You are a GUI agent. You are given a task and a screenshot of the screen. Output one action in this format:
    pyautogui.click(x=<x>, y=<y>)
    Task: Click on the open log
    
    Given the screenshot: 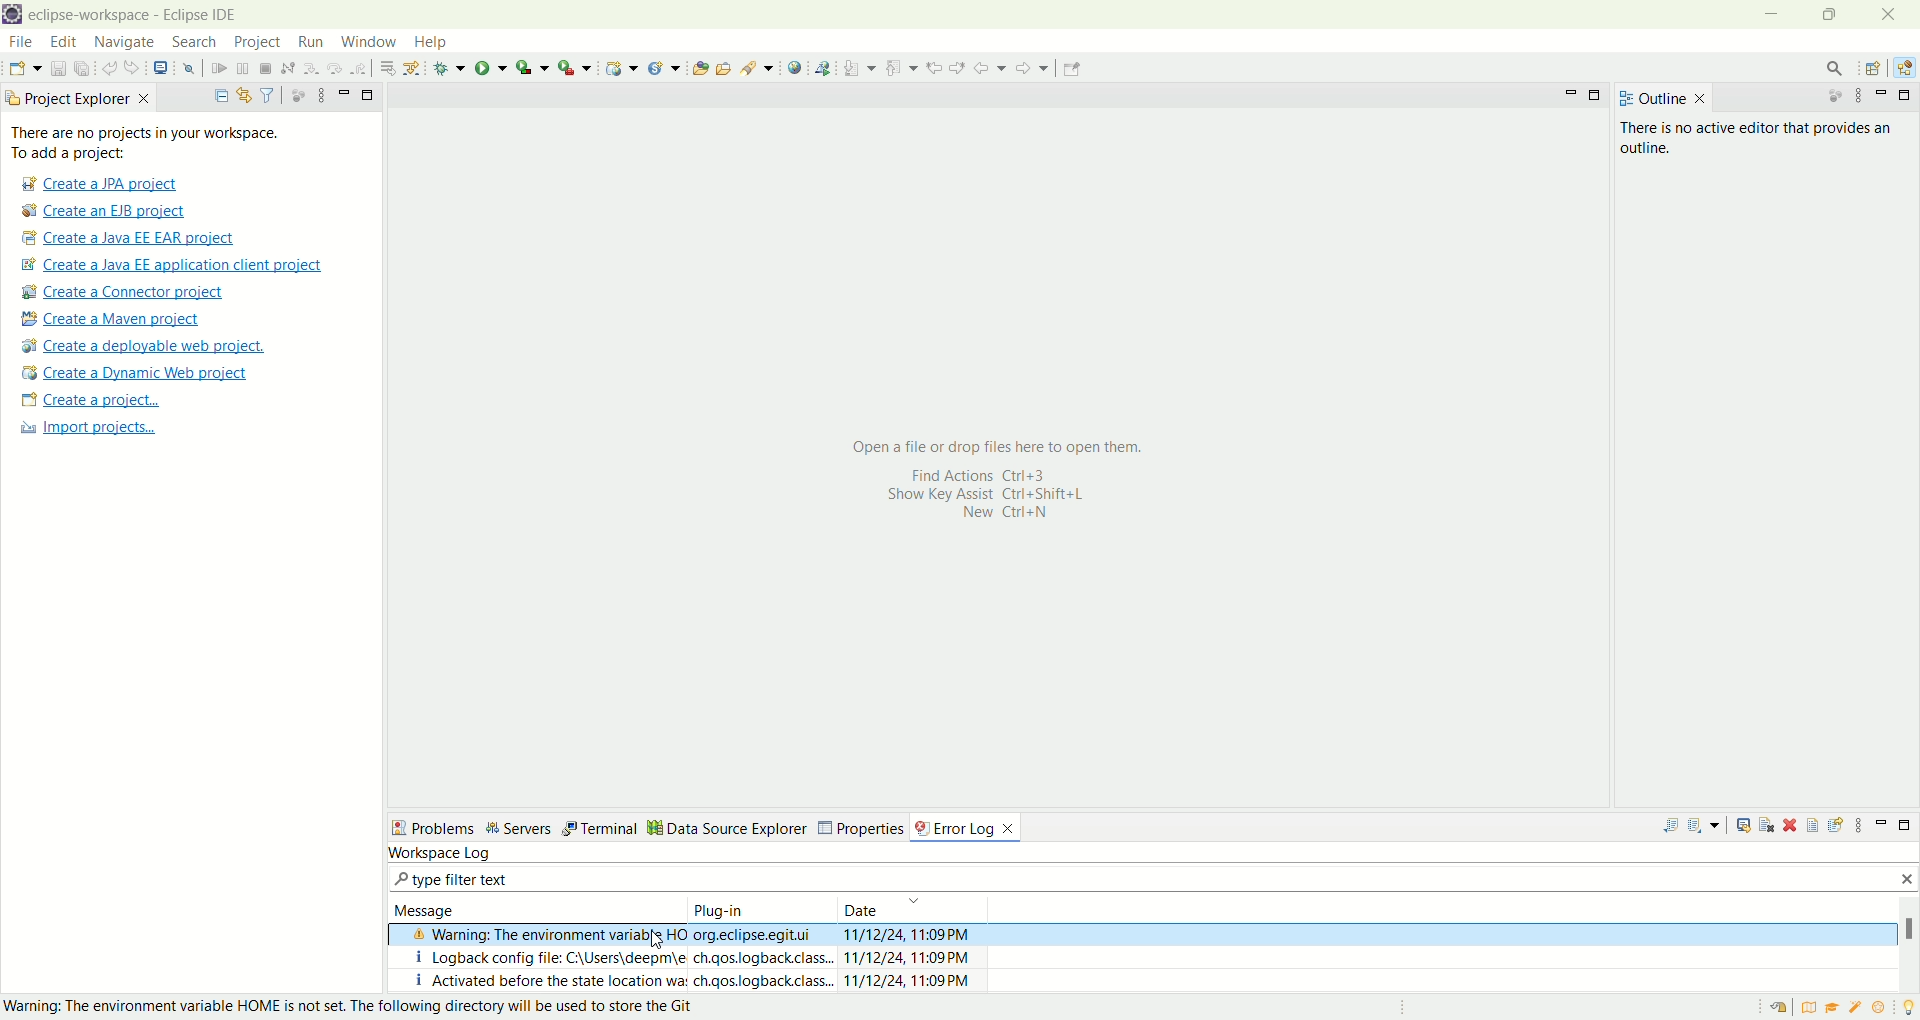 What is the action you would take?
    pyautogui.click(x=1813, y=828)
    